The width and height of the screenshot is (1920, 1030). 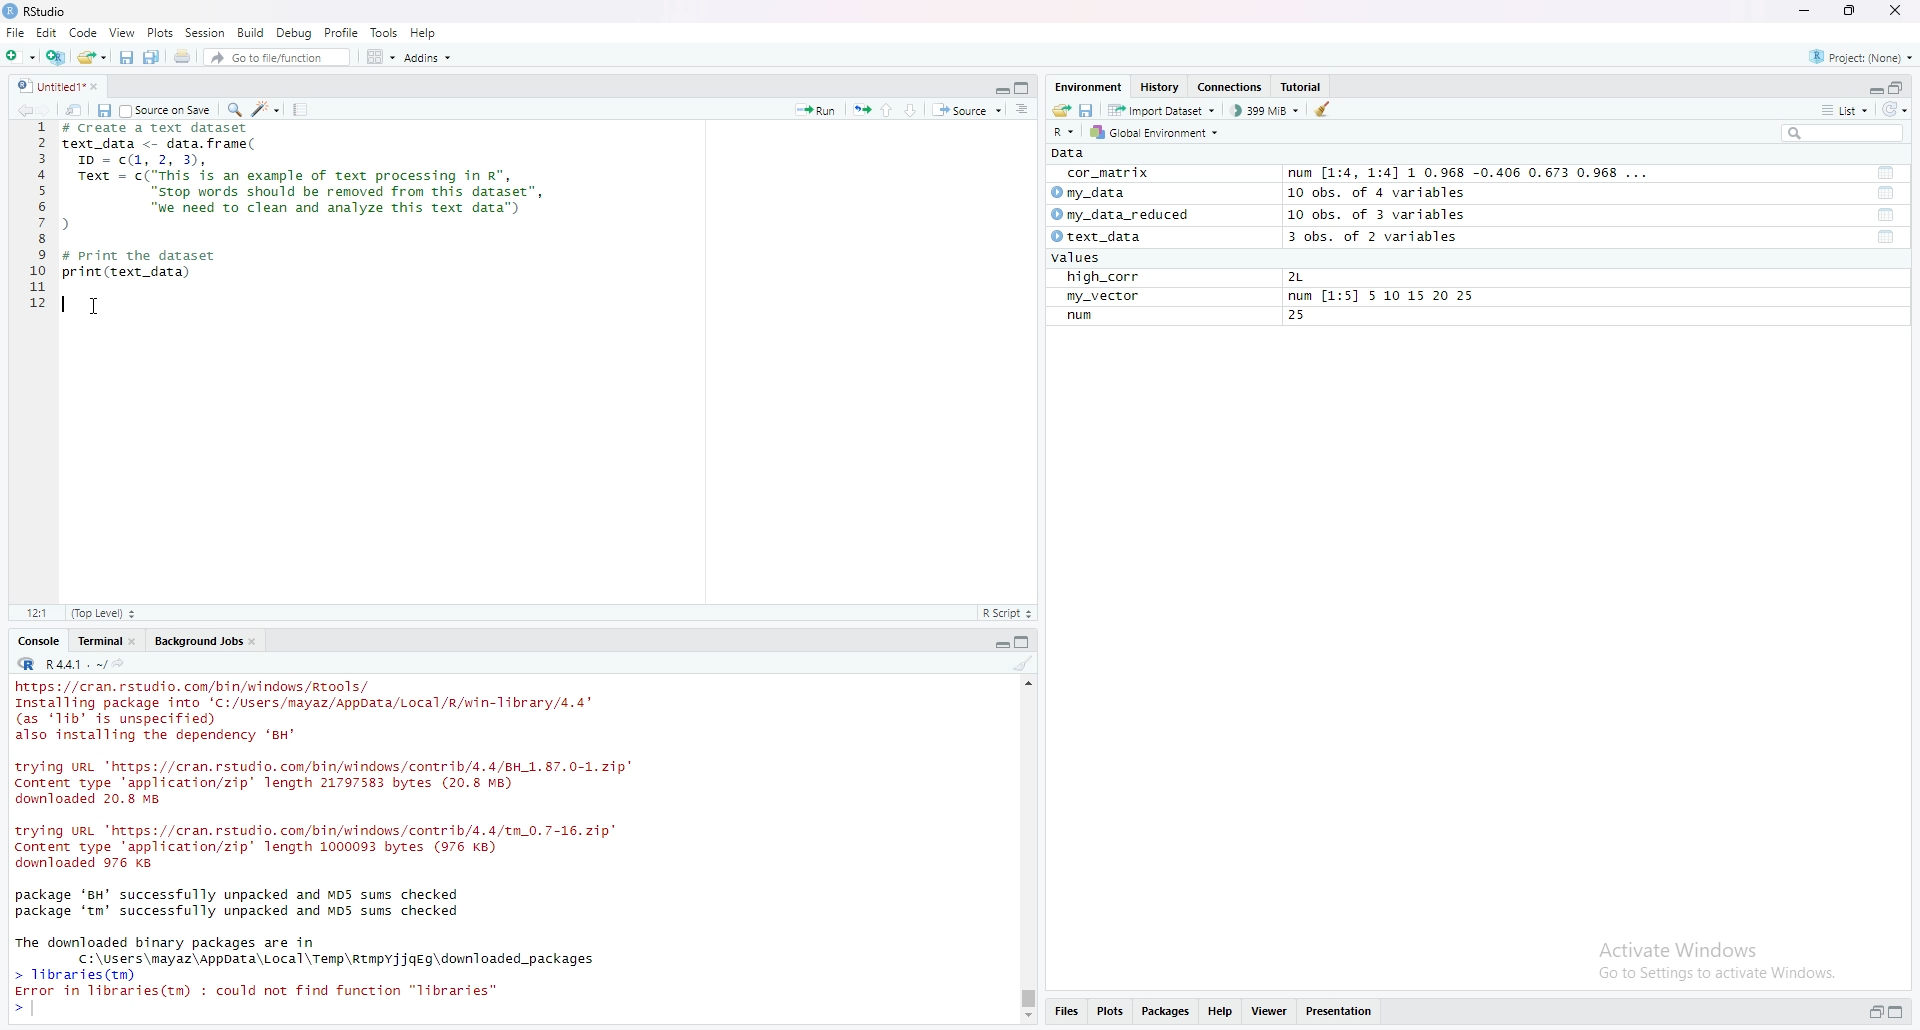 I want to click on 10 obs. of 3 variables, so click(x=1382, y=213).